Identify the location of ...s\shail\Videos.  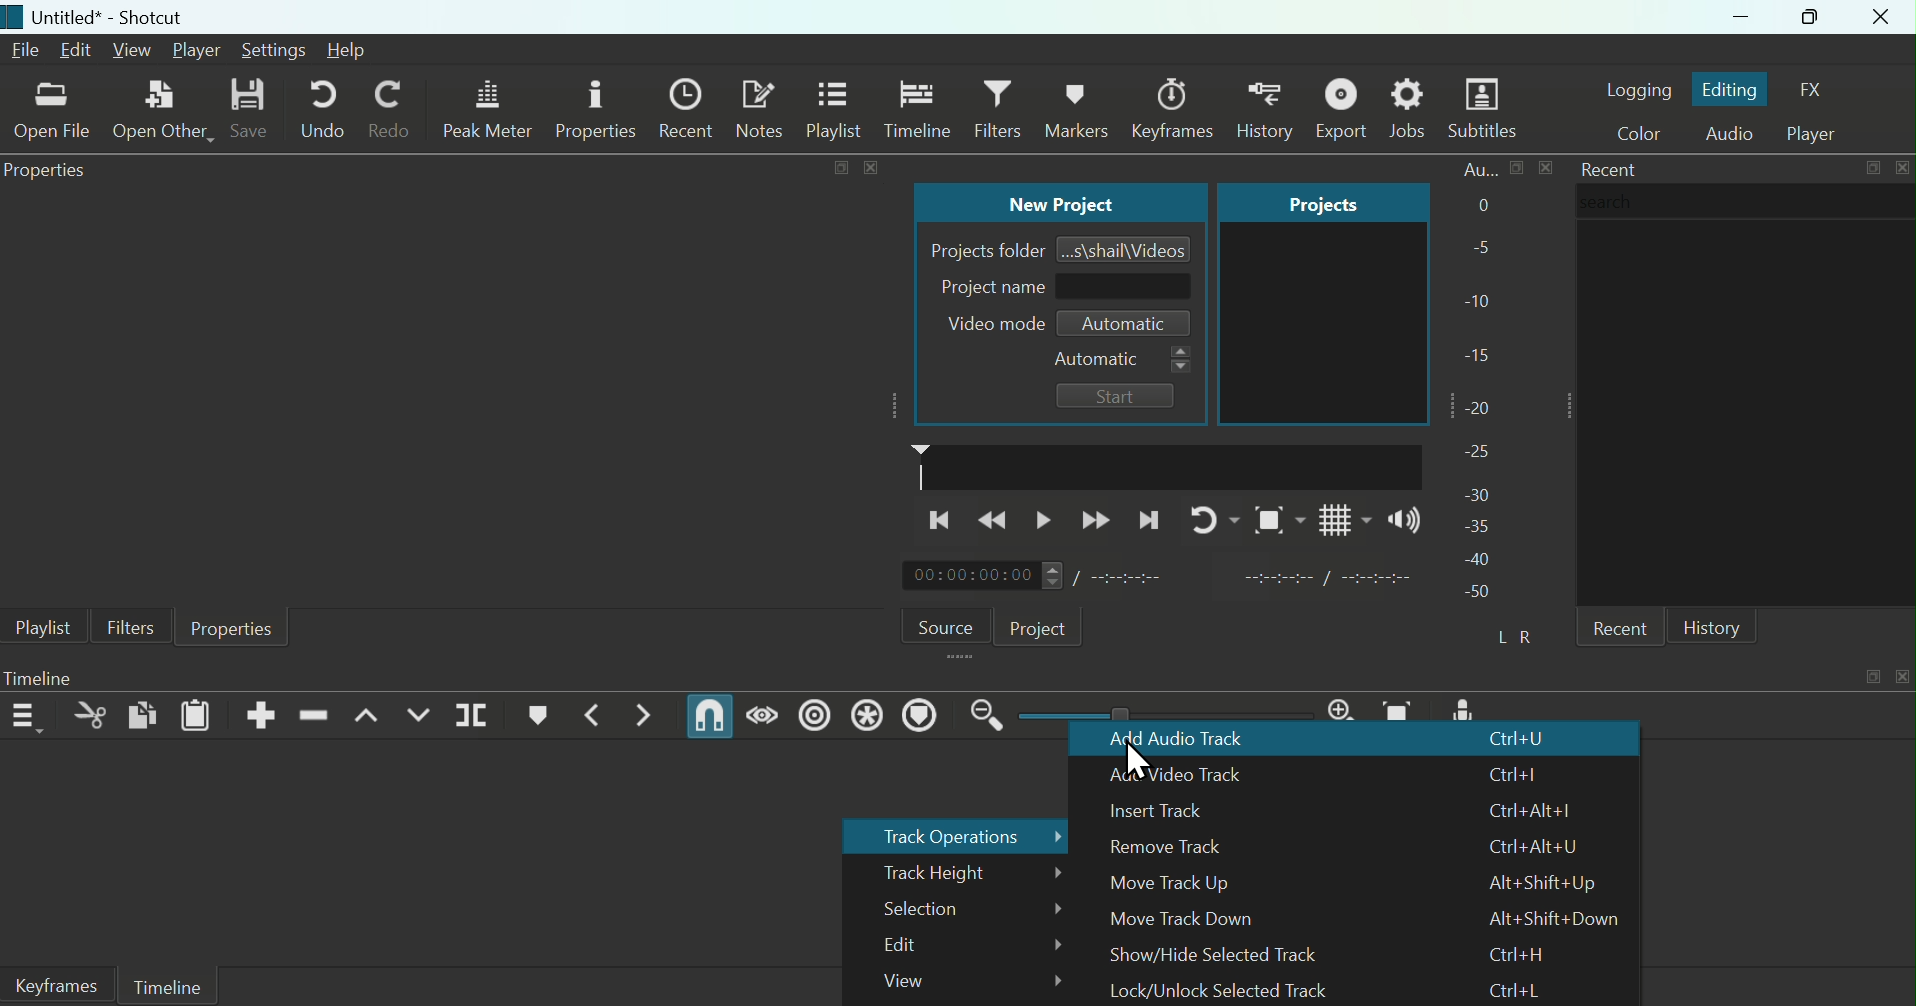
(1127, 248).